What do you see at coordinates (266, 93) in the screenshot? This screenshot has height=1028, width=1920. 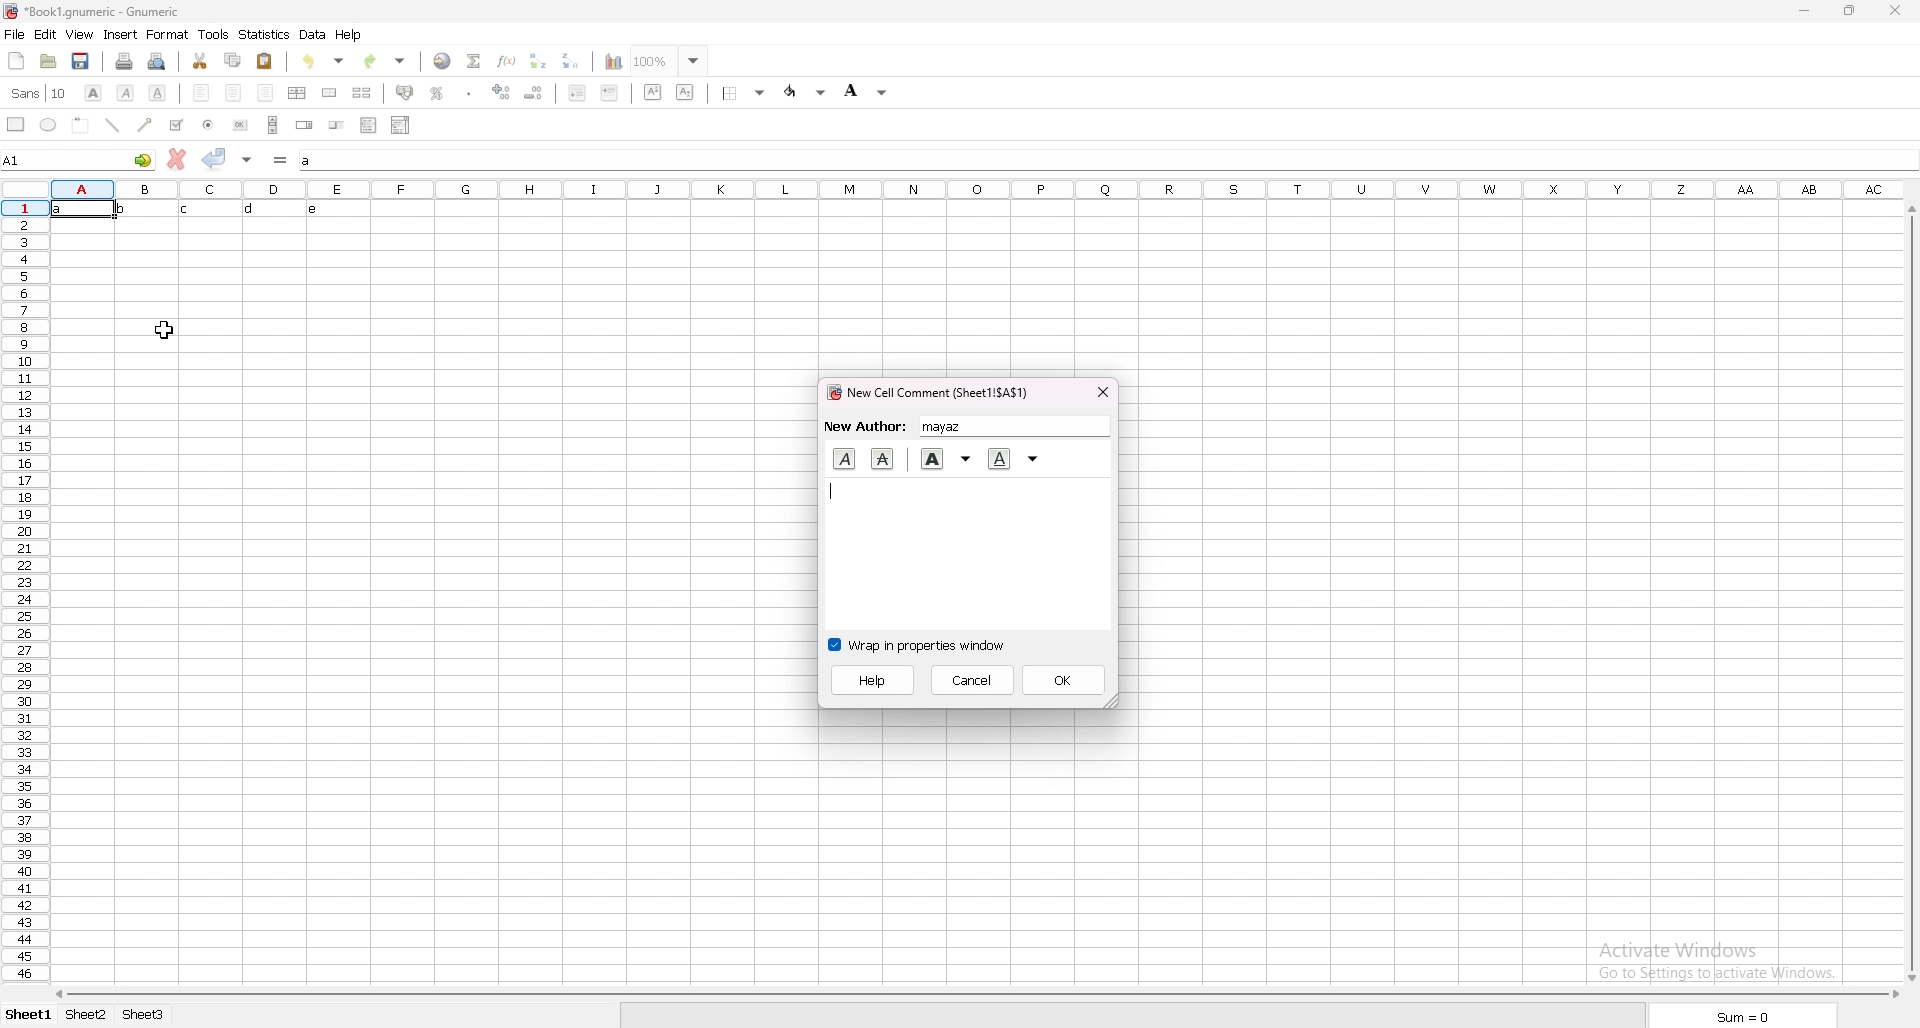 I see `right align` at bounding box center [266, 93].